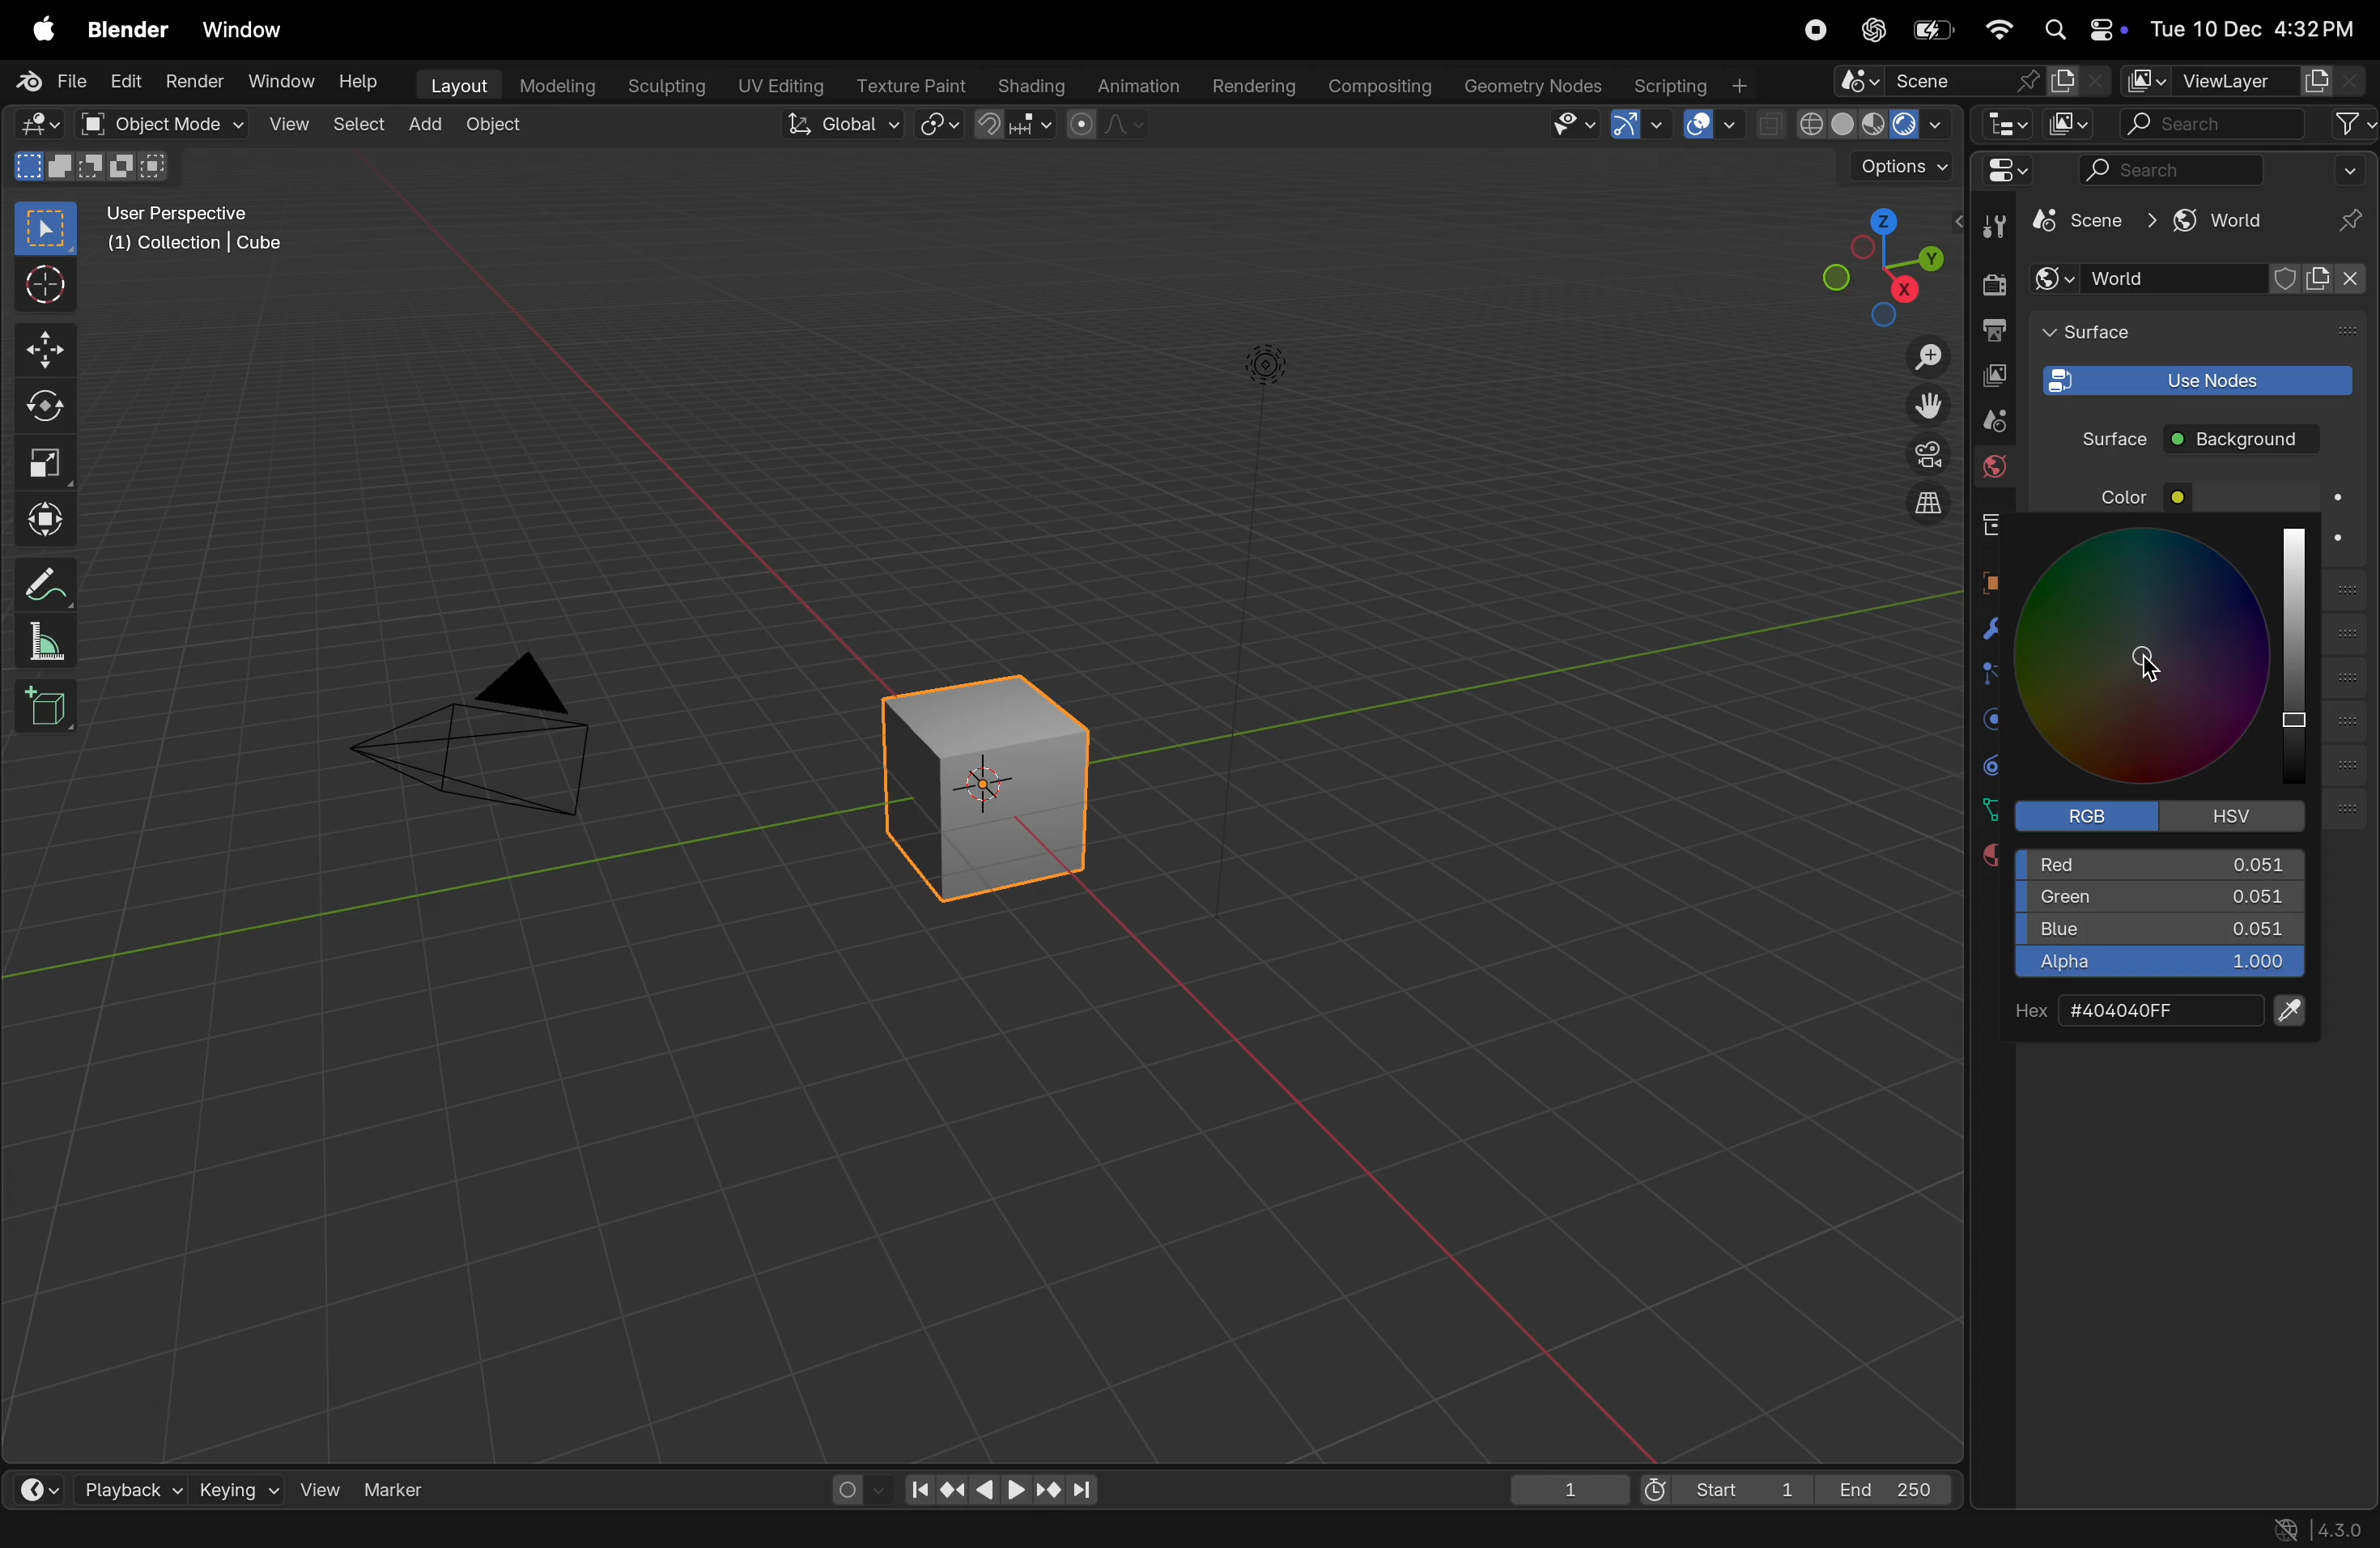 The width and height of the screenshot is (2380, 1548). What do you see at coordinates (2145, 665) in the screenshot?
I see `` at bounding box center [2145, 665].